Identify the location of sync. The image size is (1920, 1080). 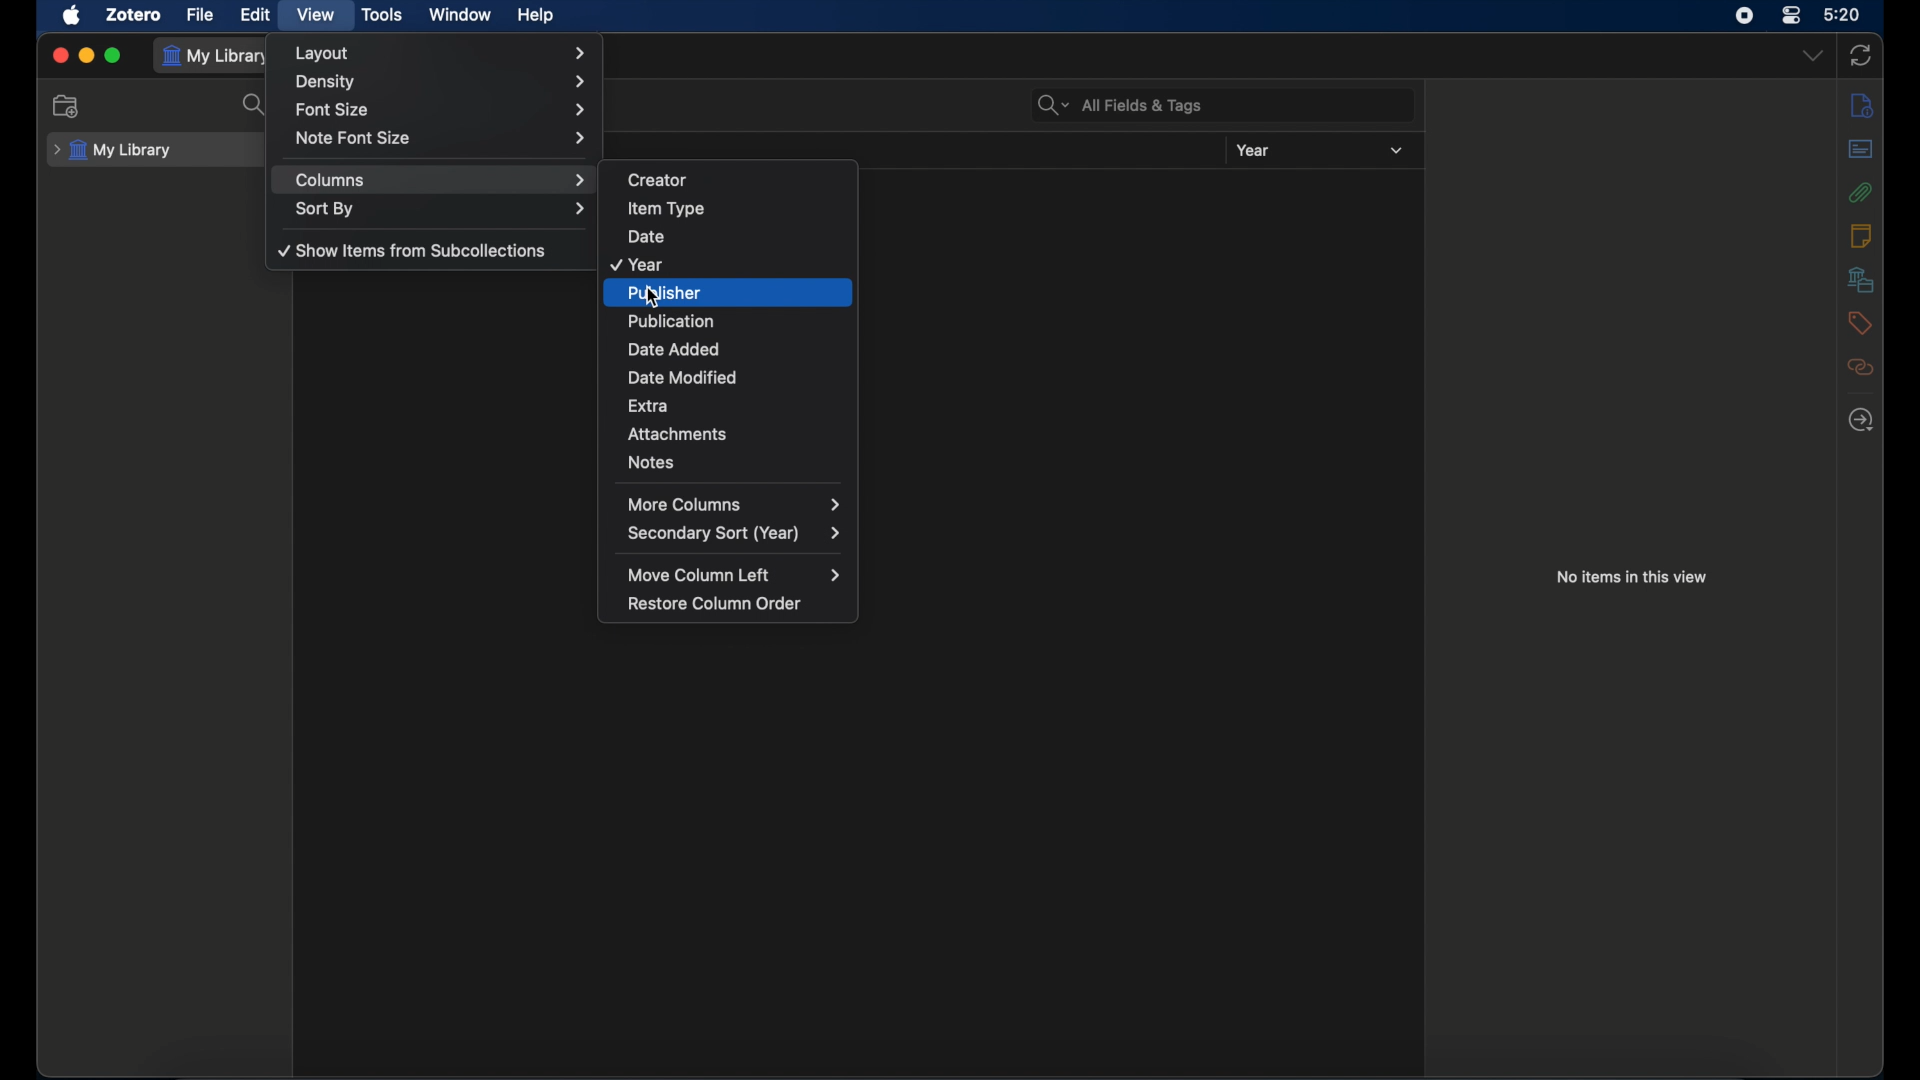
(1860, 55).